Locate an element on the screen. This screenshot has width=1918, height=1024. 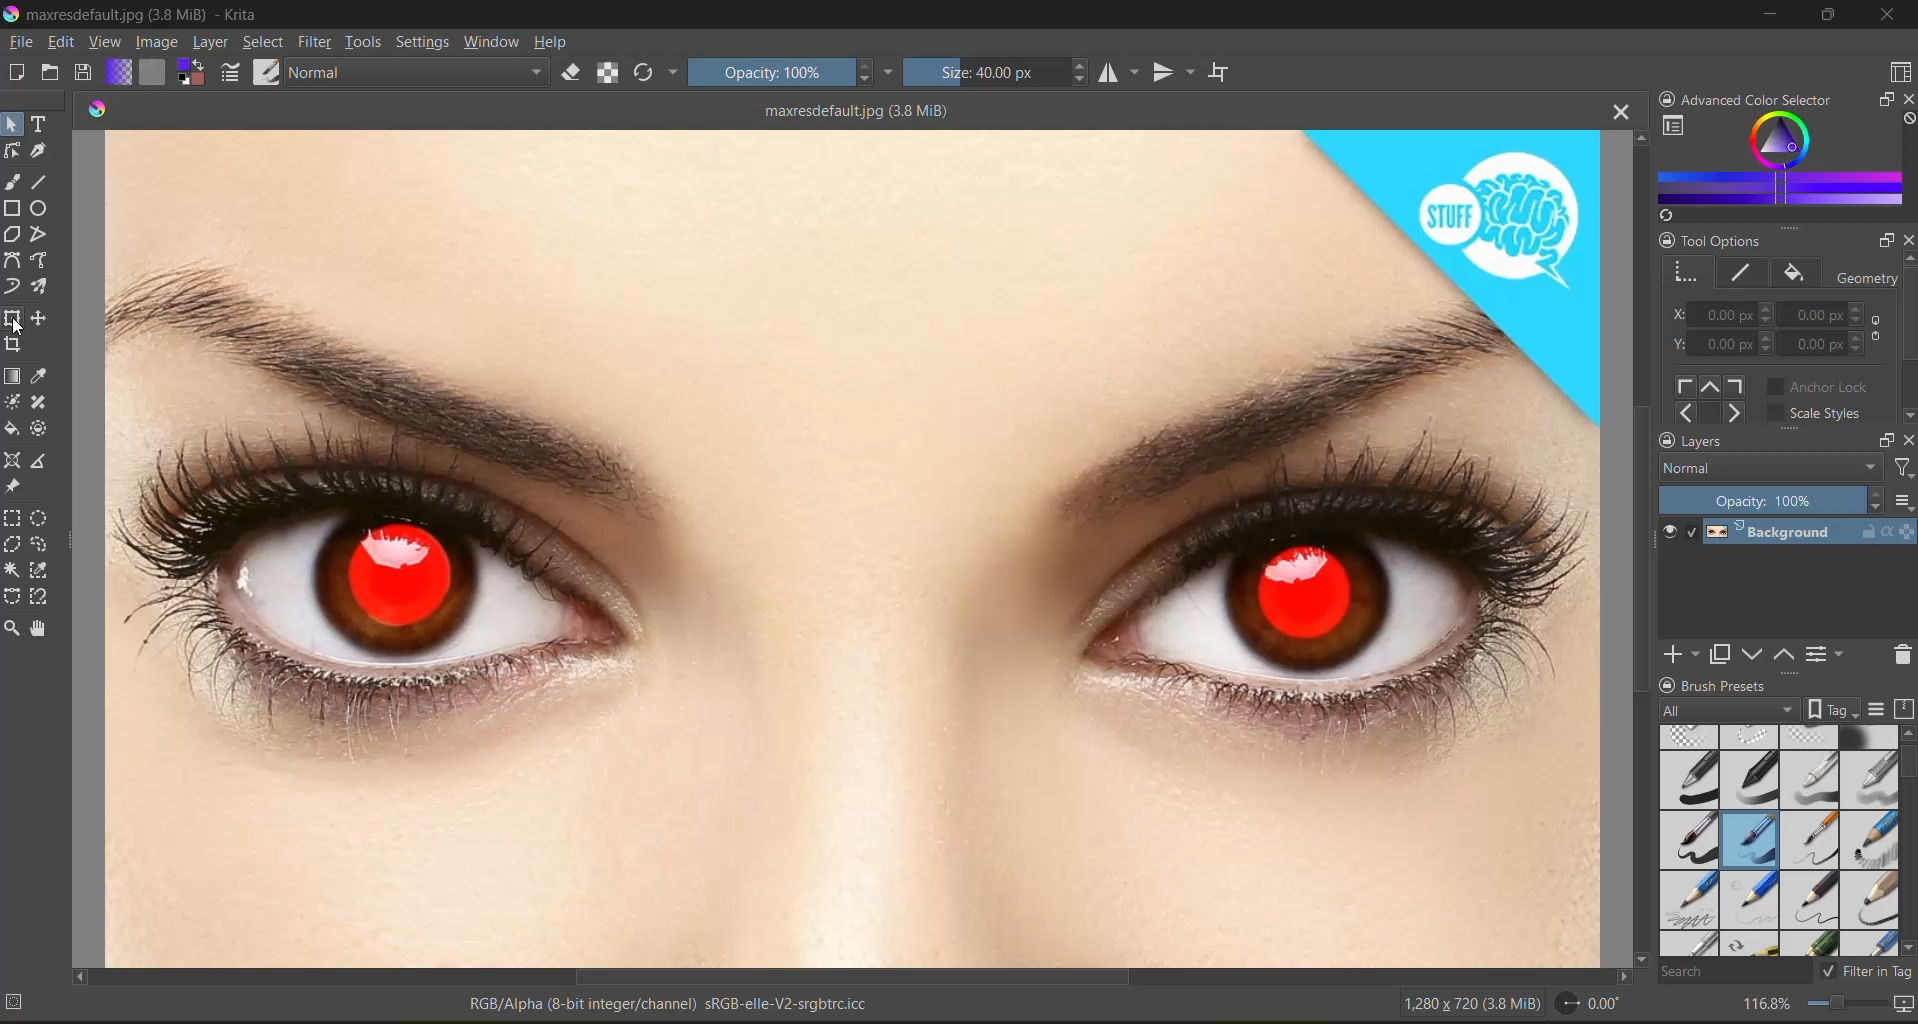
filter is located at coordinates (1900, 466).